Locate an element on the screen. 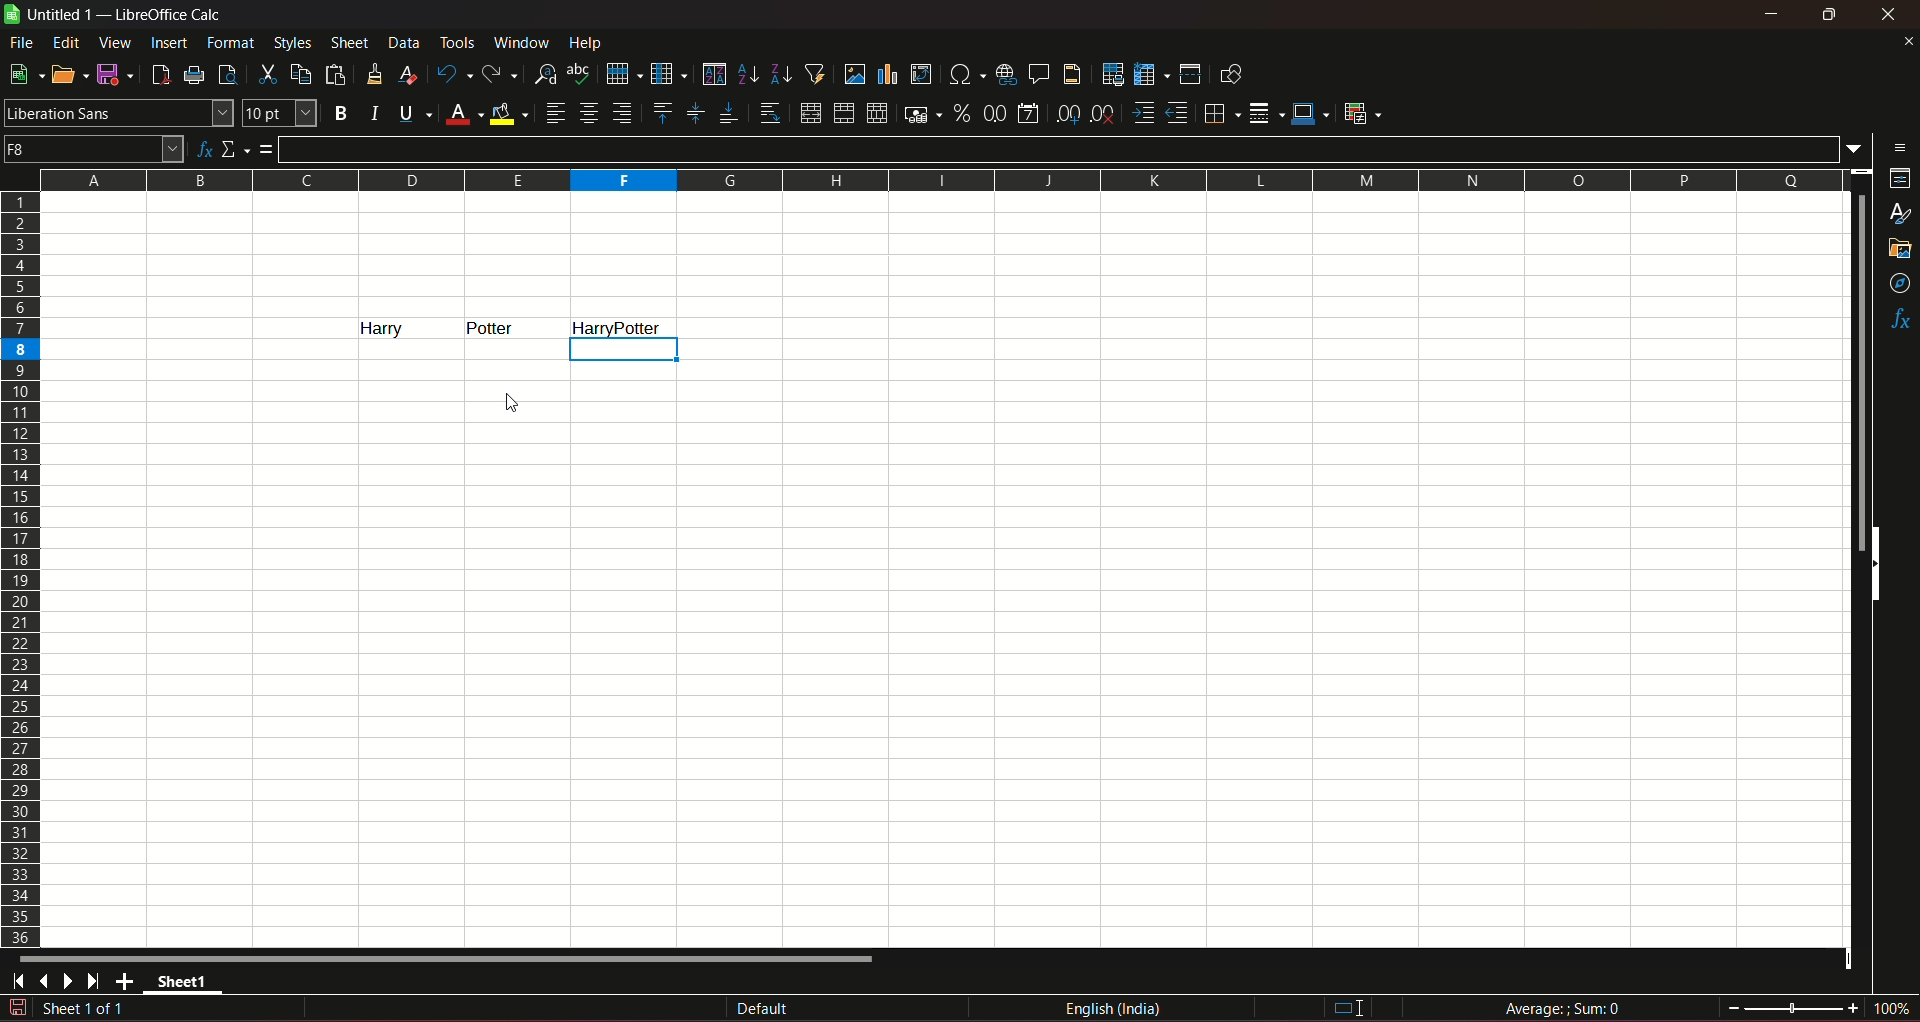  navigator is located at coordinates (1901, 285).